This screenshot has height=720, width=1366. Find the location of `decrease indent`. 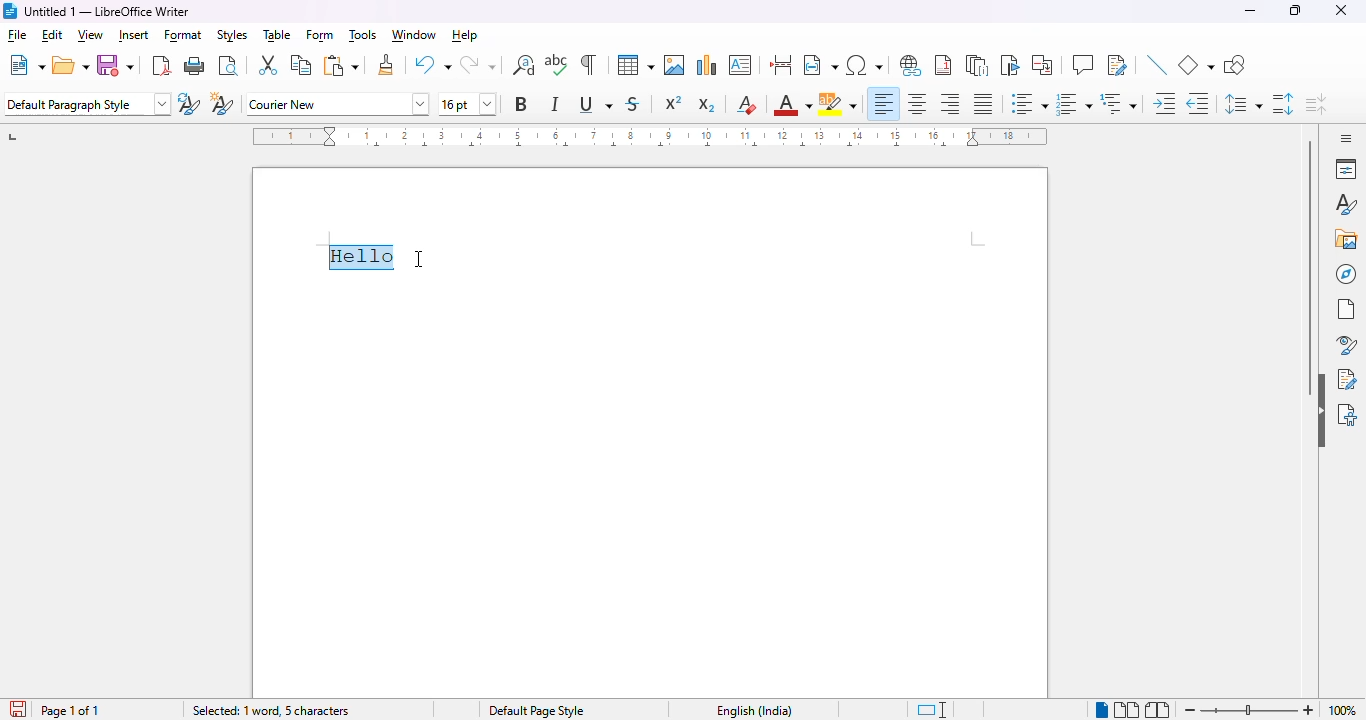

decrease indent is located at coordinates (1198, 103).